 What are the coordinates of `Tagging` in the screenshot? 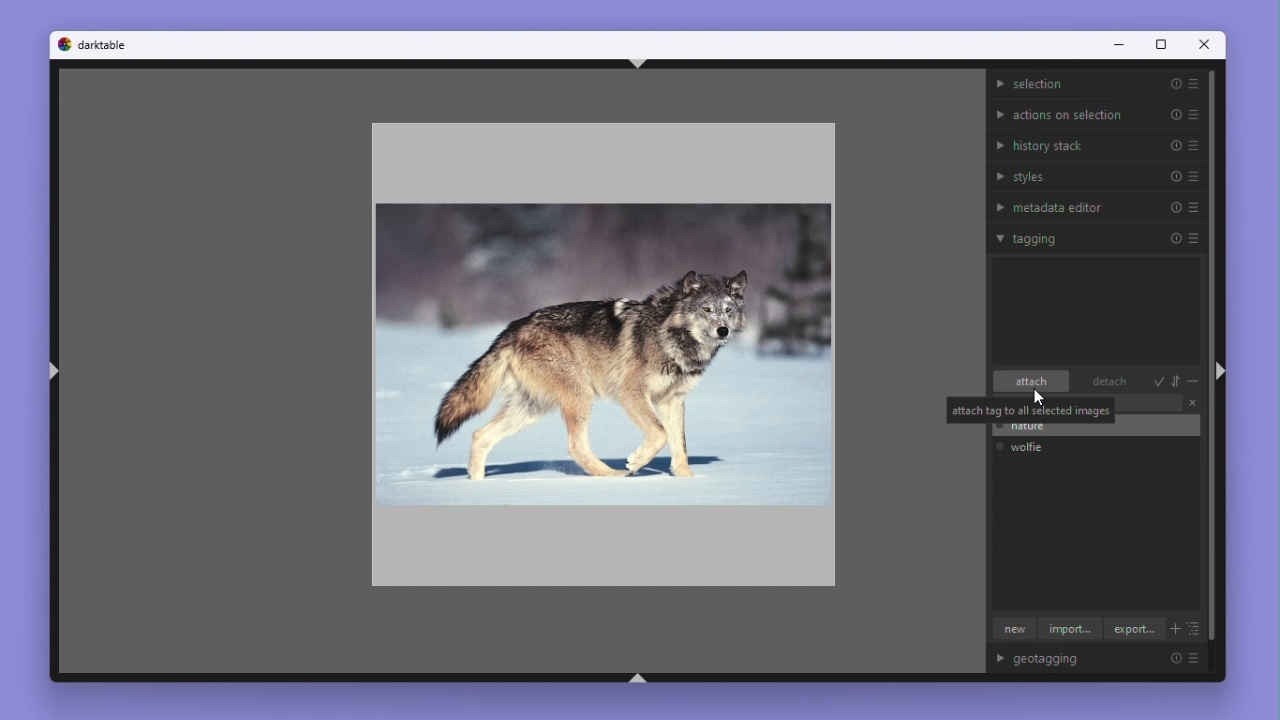 It's located at (1096, 237).